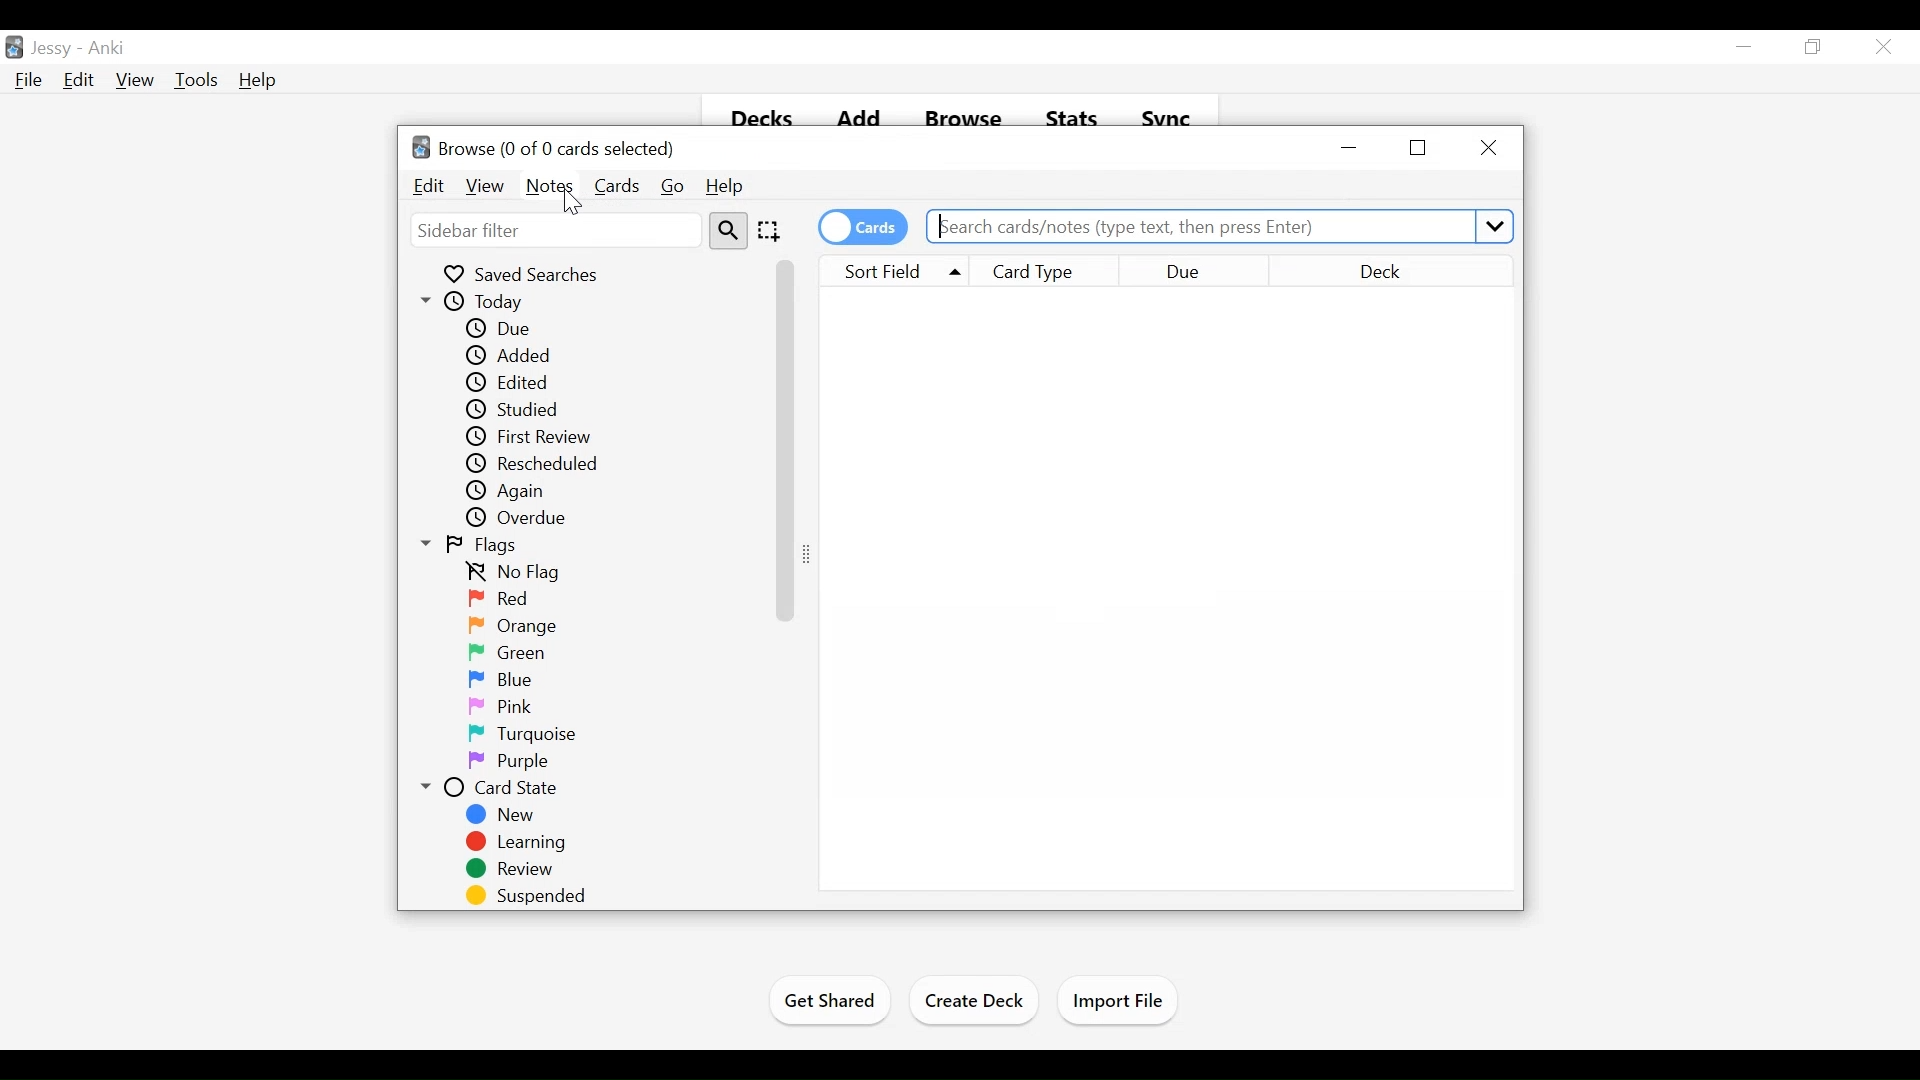  Describe the element at coordinates (500, 708) in the screenshot. I see `Pink` at that location.